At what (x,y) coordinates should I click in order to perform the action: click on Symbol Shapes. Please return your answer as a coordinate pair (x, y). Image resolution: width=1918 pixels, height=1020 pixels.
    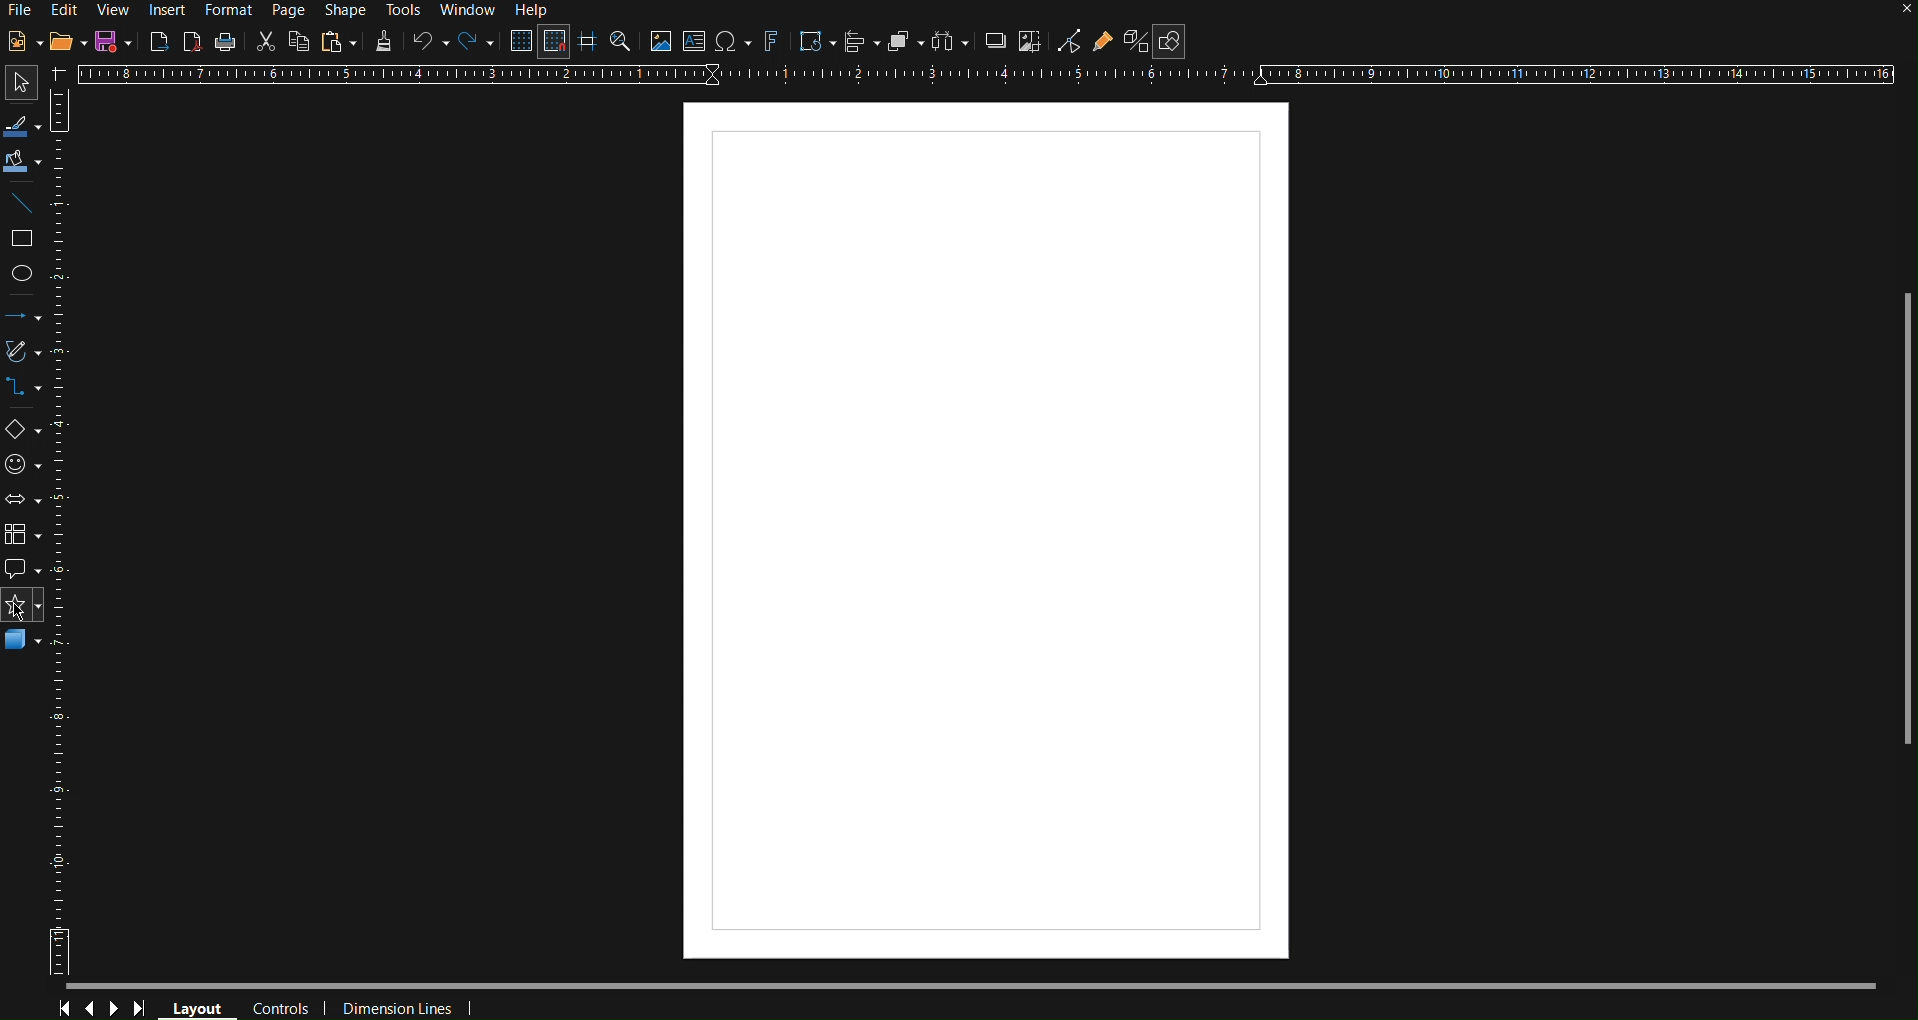
    Looking at the image, I should click on (26, 466).